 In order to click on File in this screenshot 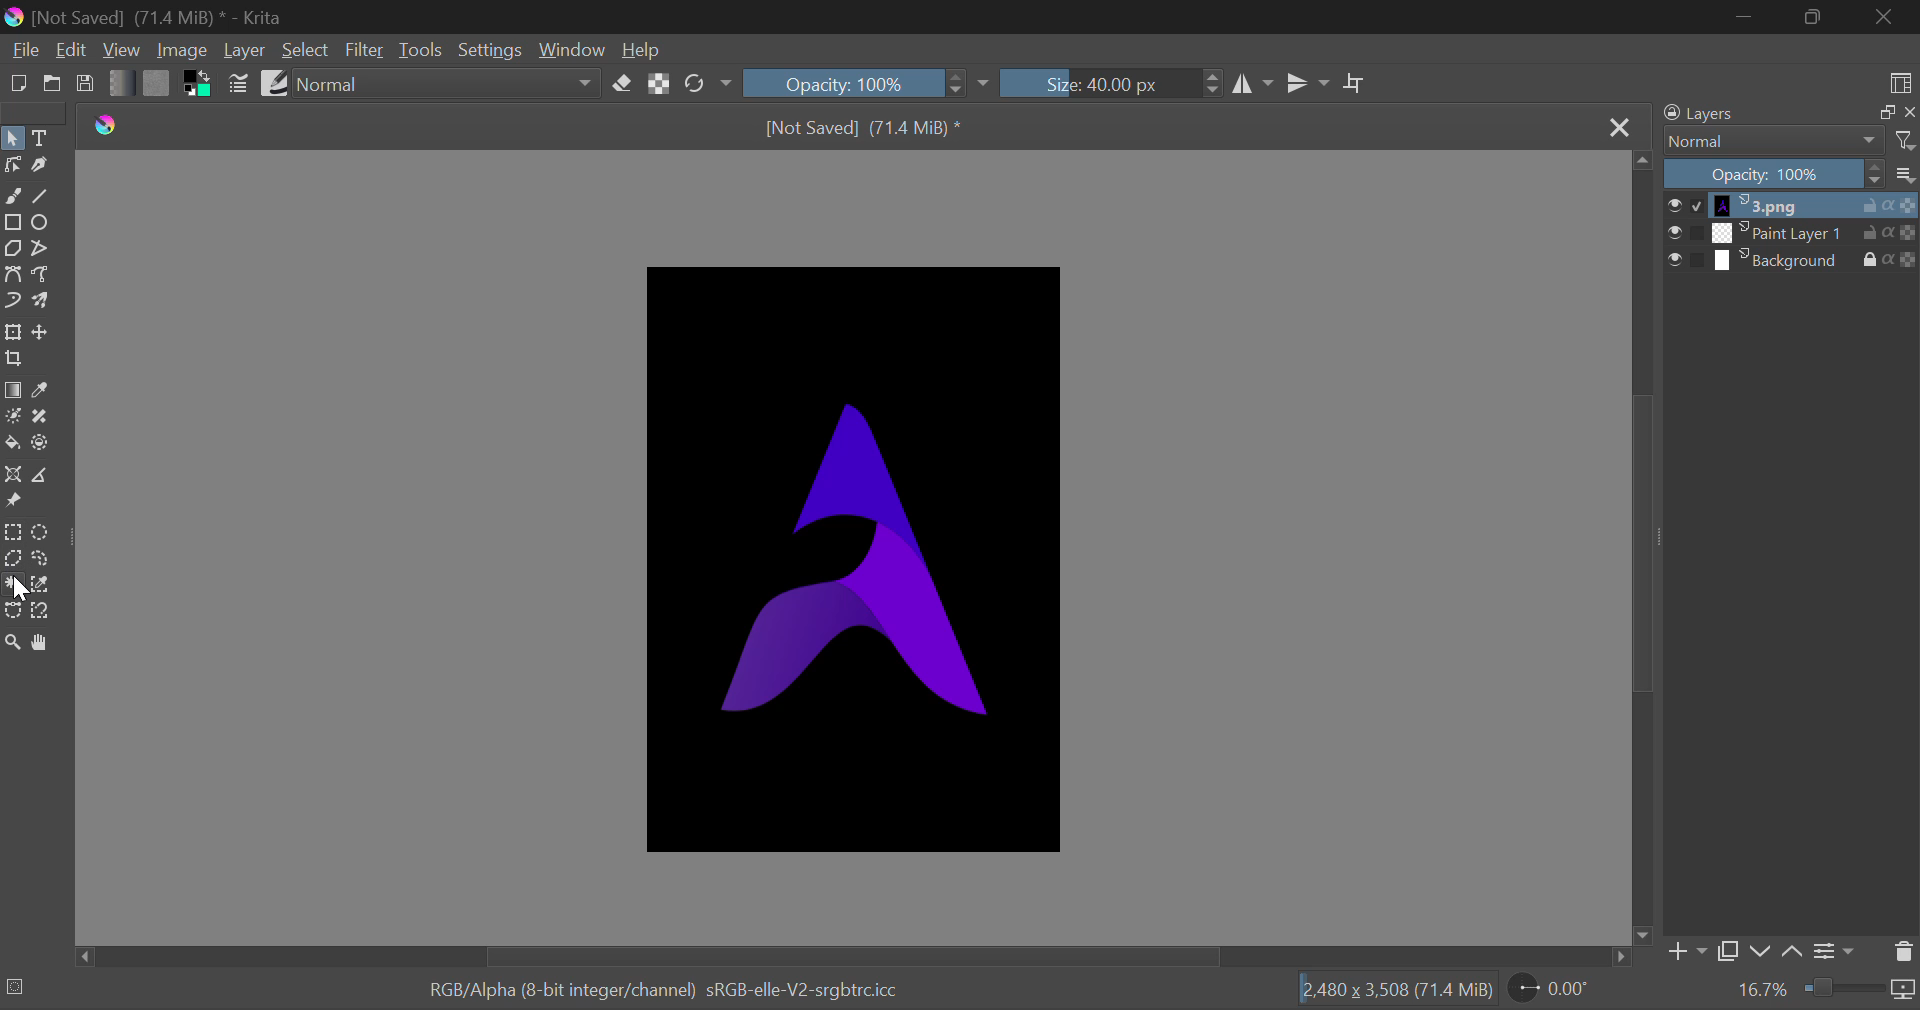, I will do `click(24, 50)`.